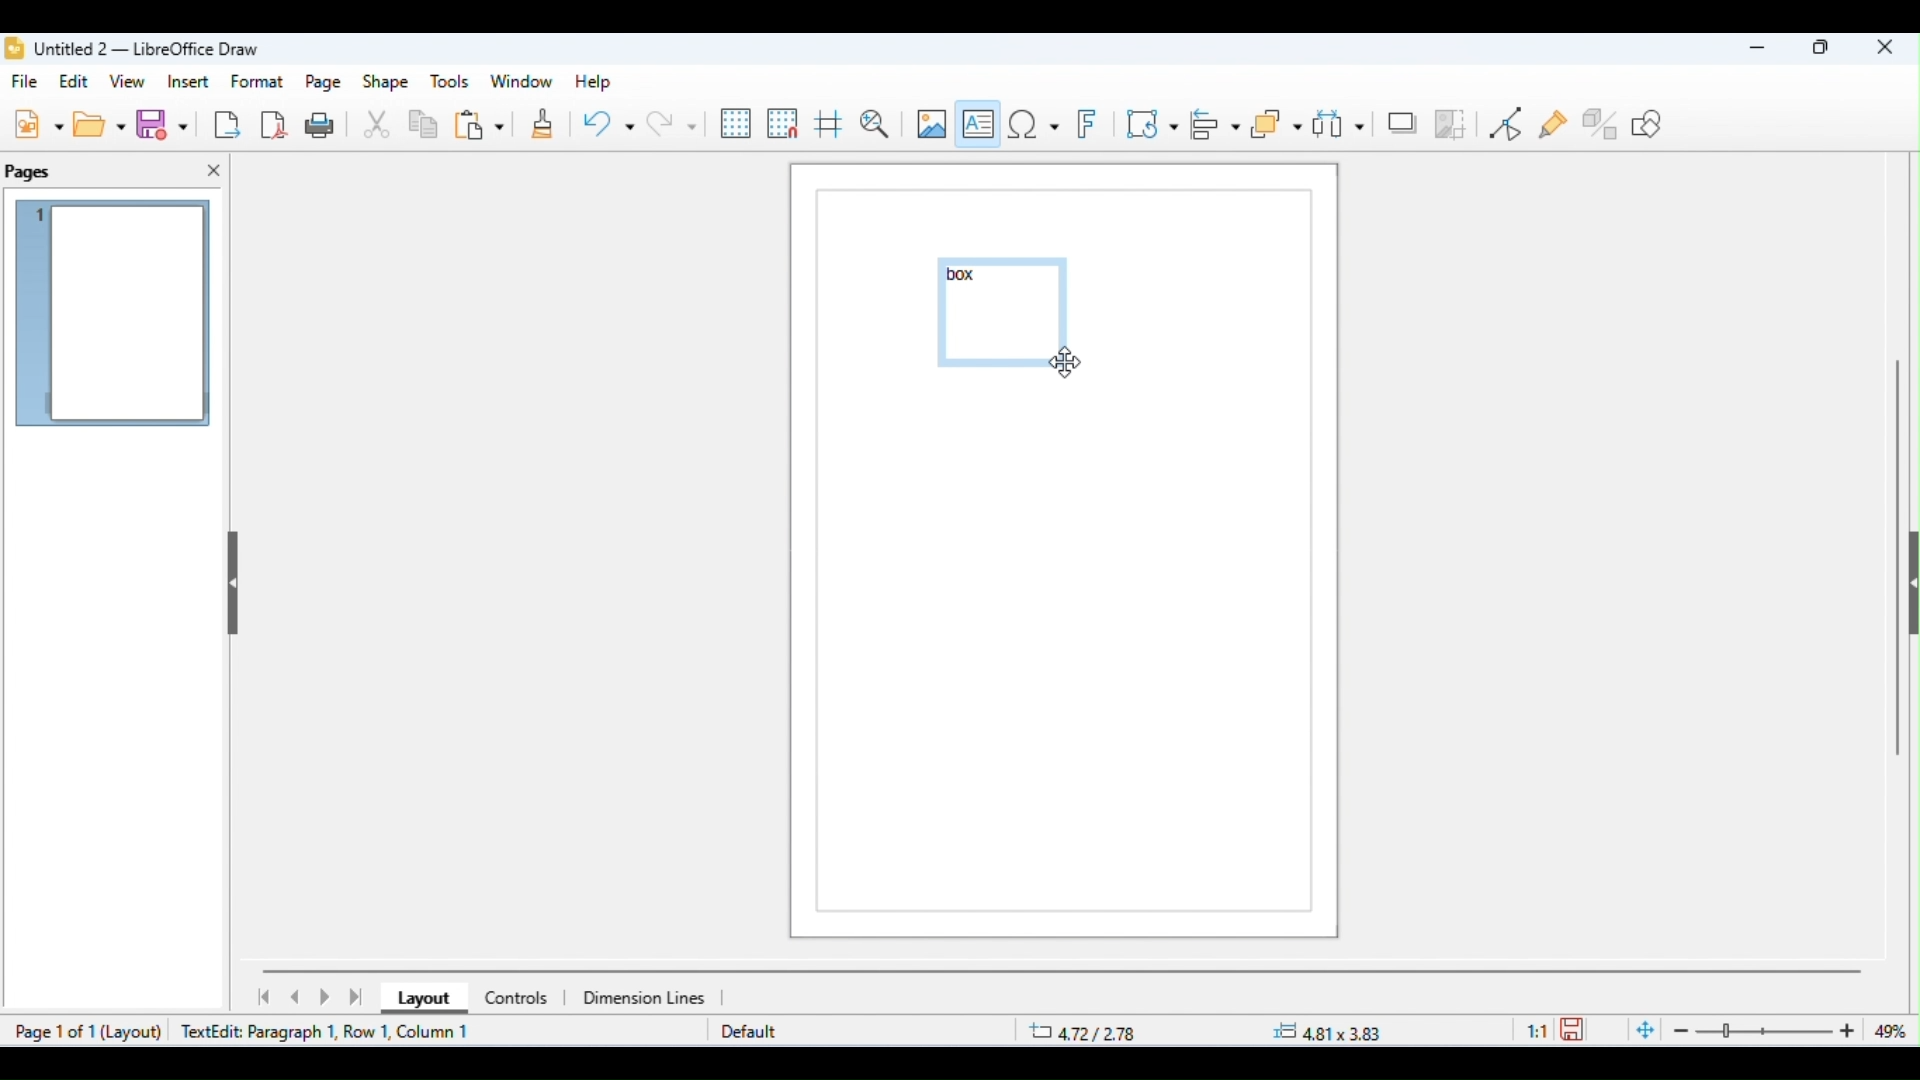 This screenshot has height=1080, width=1920. What do you see at coordinates (30, 173) in the screenshot?
I see `pages` at bounding box center [30, 173].